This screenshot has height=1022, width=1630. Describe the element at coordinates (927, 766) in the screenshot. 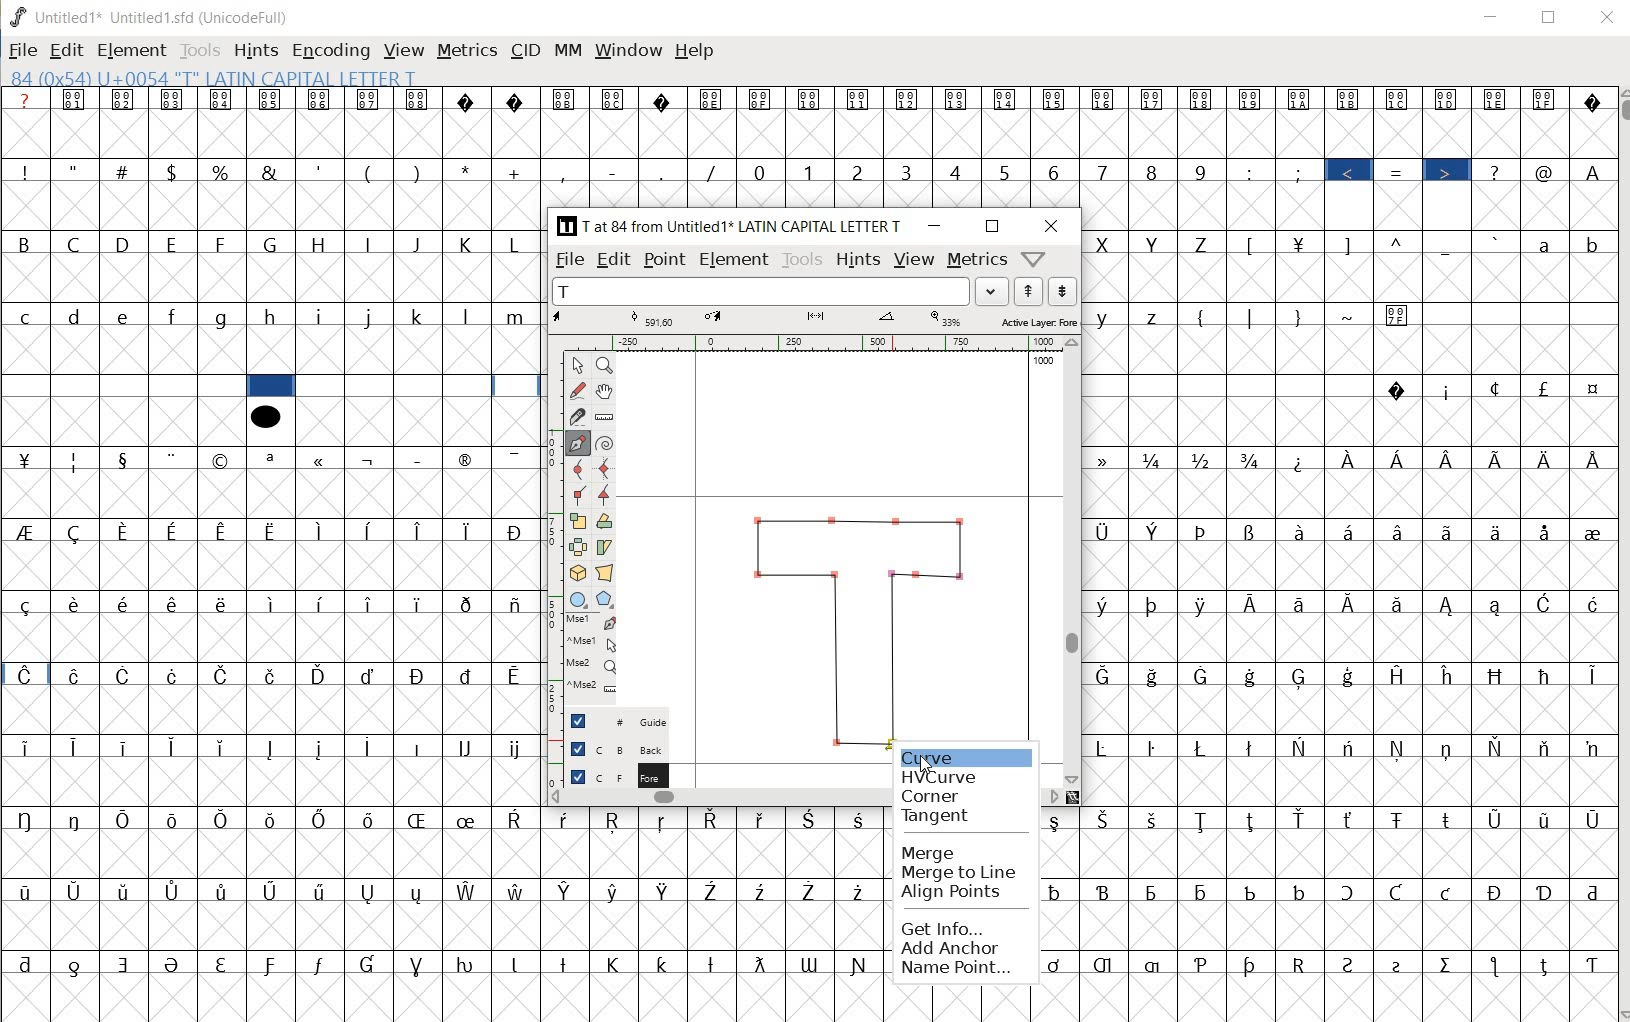

I see `cursor` at that location.